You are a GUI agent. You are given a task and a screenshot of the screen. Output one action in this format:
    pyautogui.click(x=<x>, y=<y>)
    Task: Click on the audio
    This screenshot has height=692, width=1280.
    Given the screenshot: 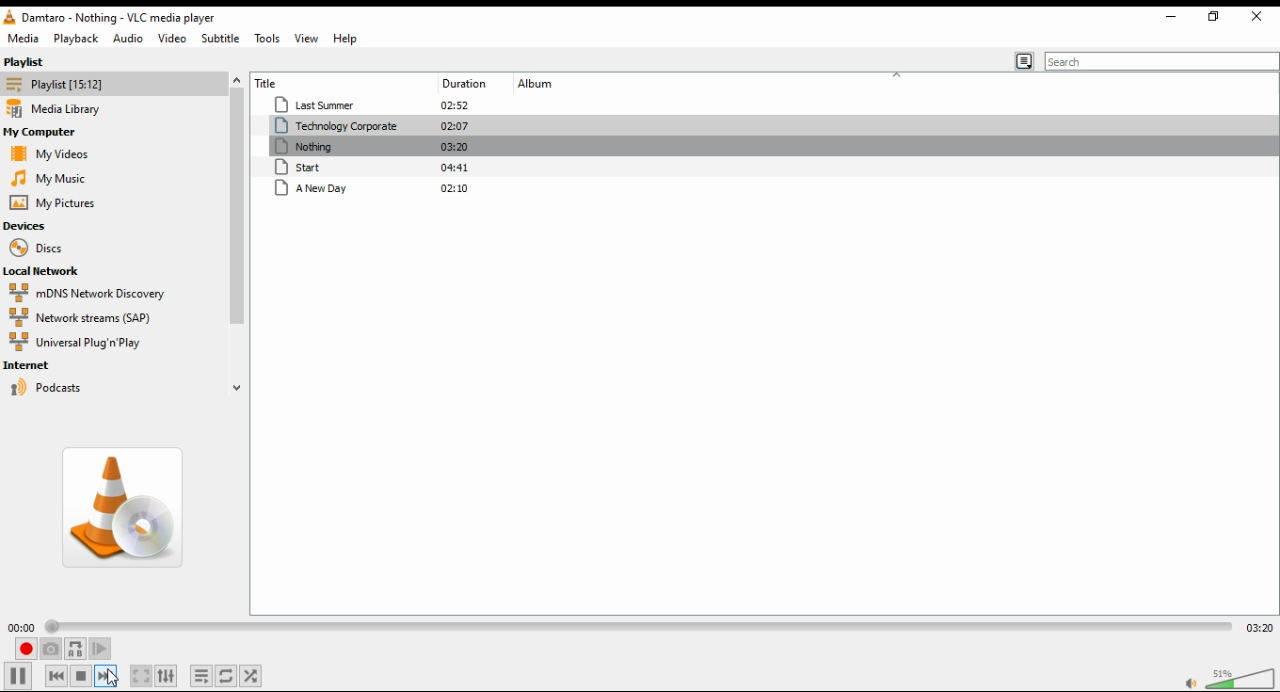 What is the action you would take?
    pyautogui.click(x=133, y=42)
    